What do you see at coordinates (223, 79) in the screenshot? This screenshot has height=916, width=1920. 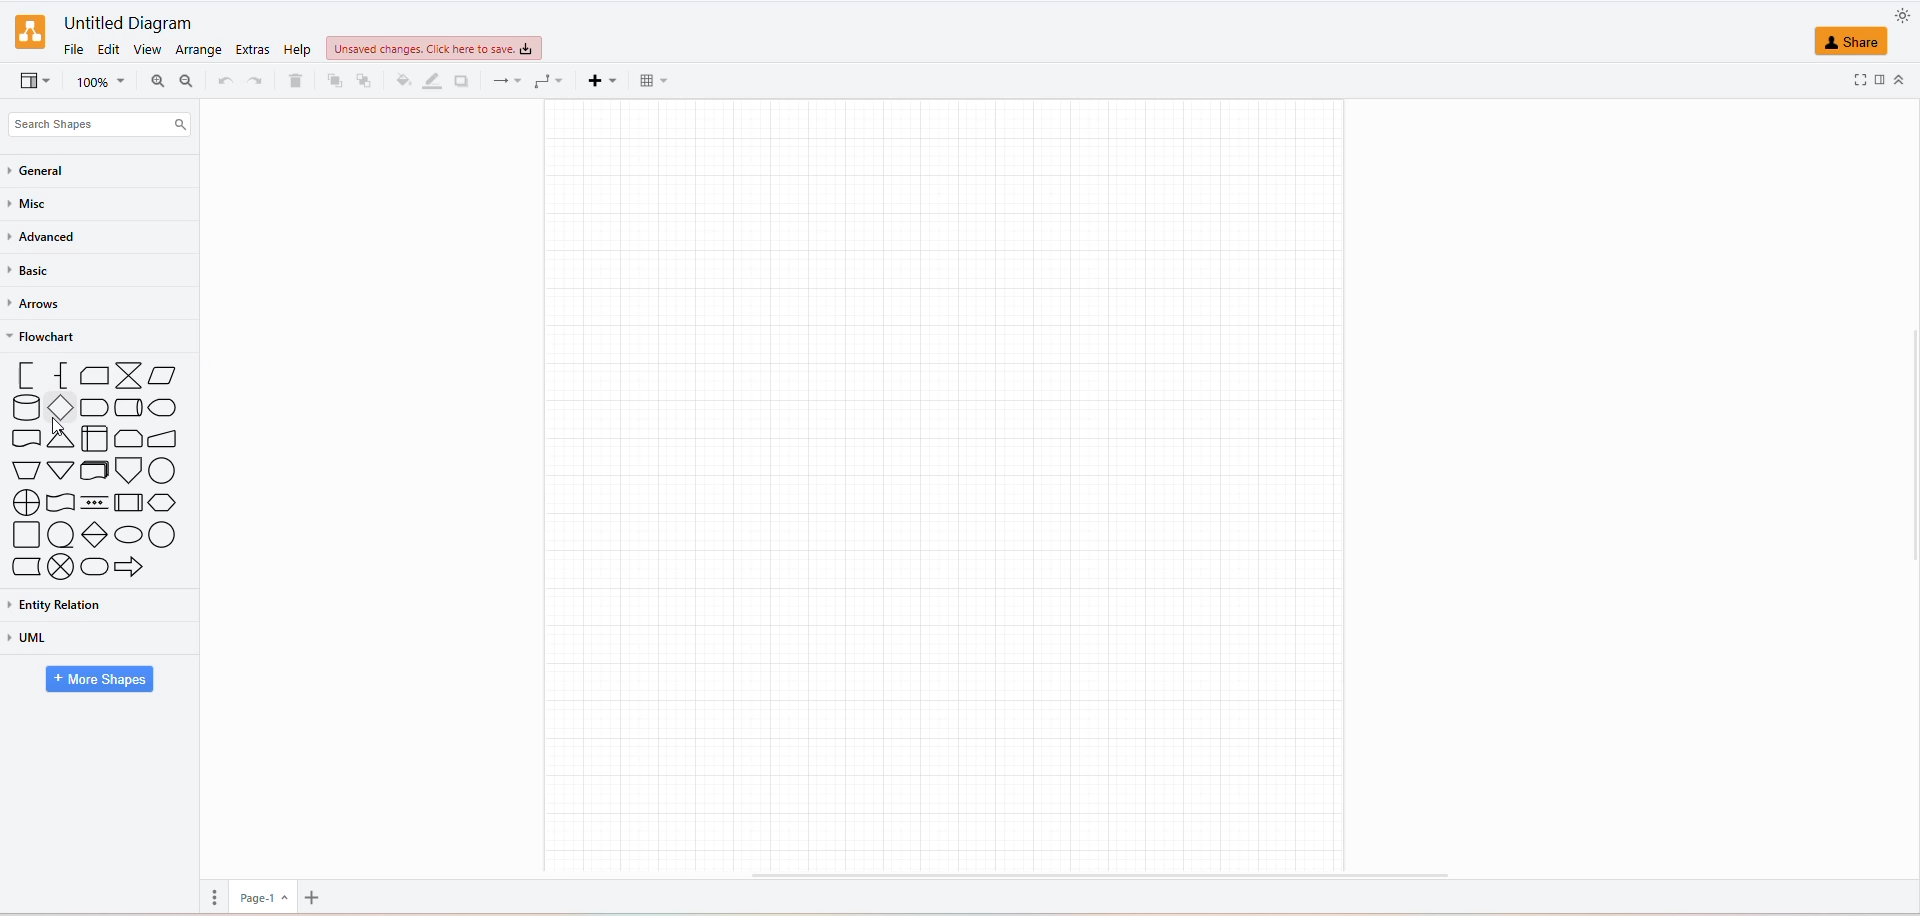 I see `REDO` at bounding box center [223, 79].